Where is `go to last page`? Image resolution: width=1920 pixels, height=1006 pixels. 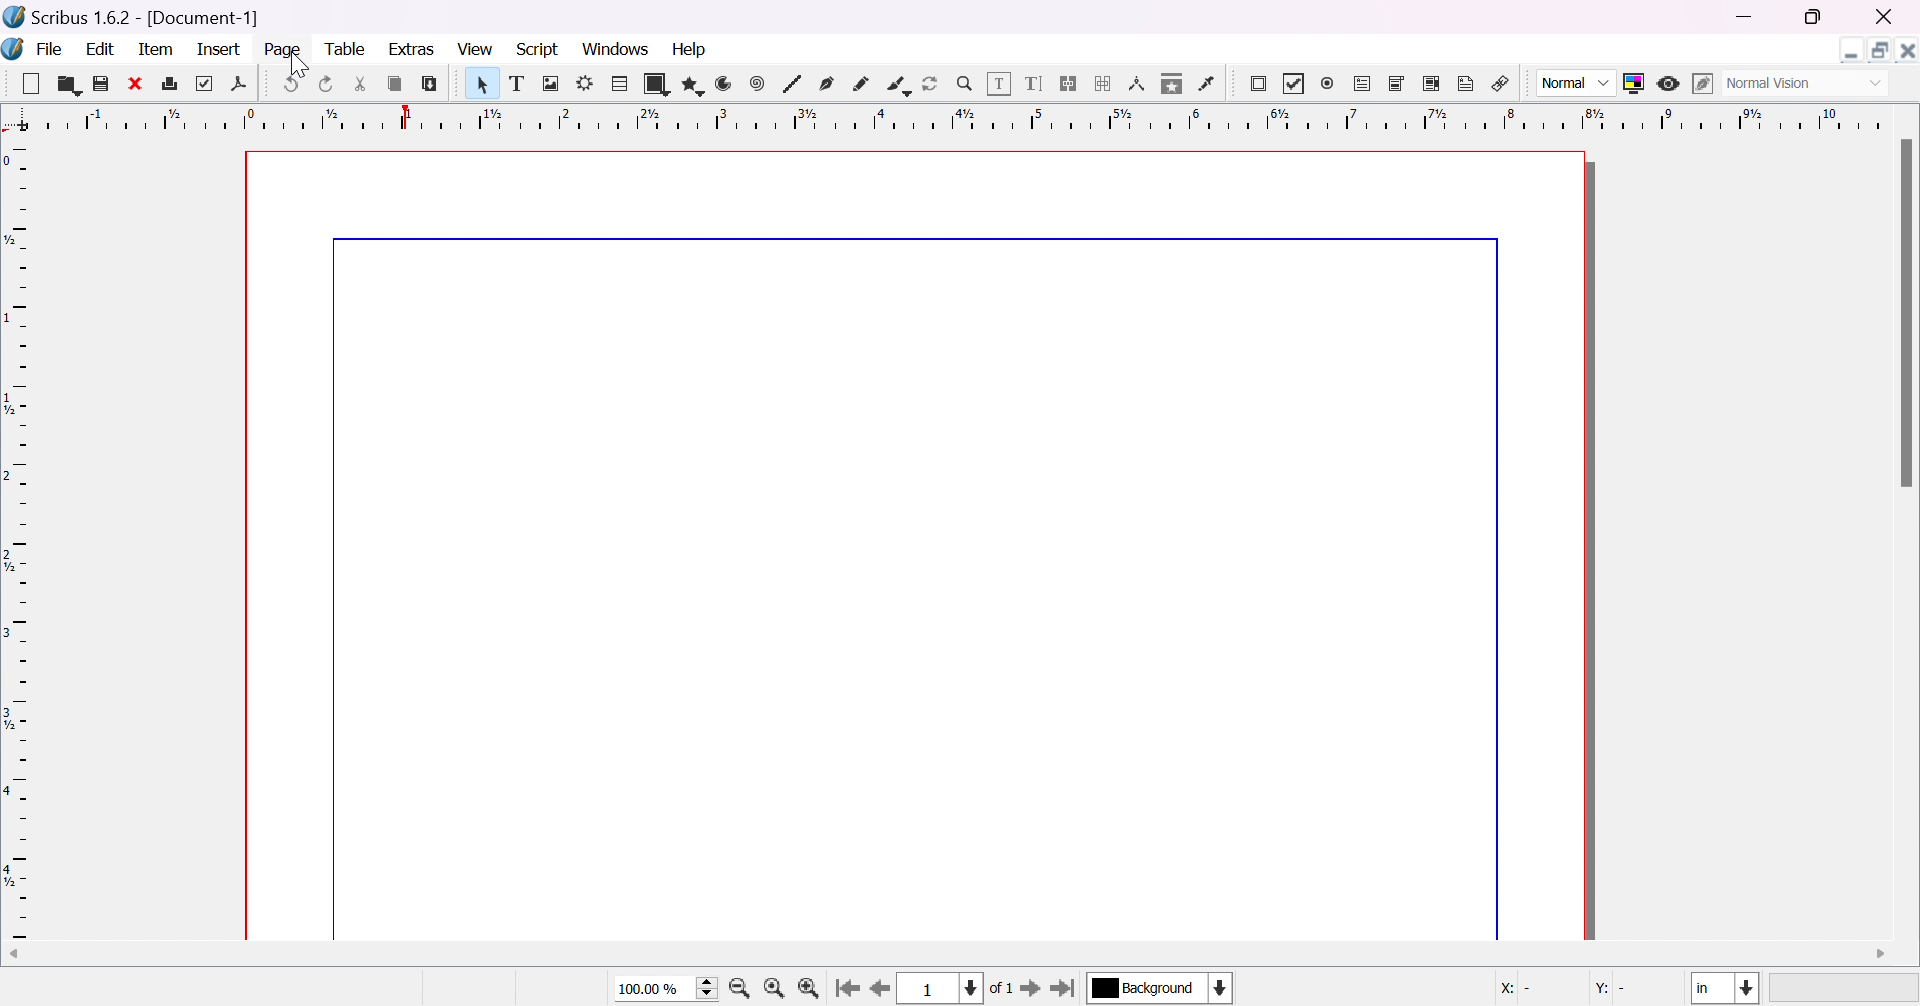
go to last page is located at coordinates (1067, 987).